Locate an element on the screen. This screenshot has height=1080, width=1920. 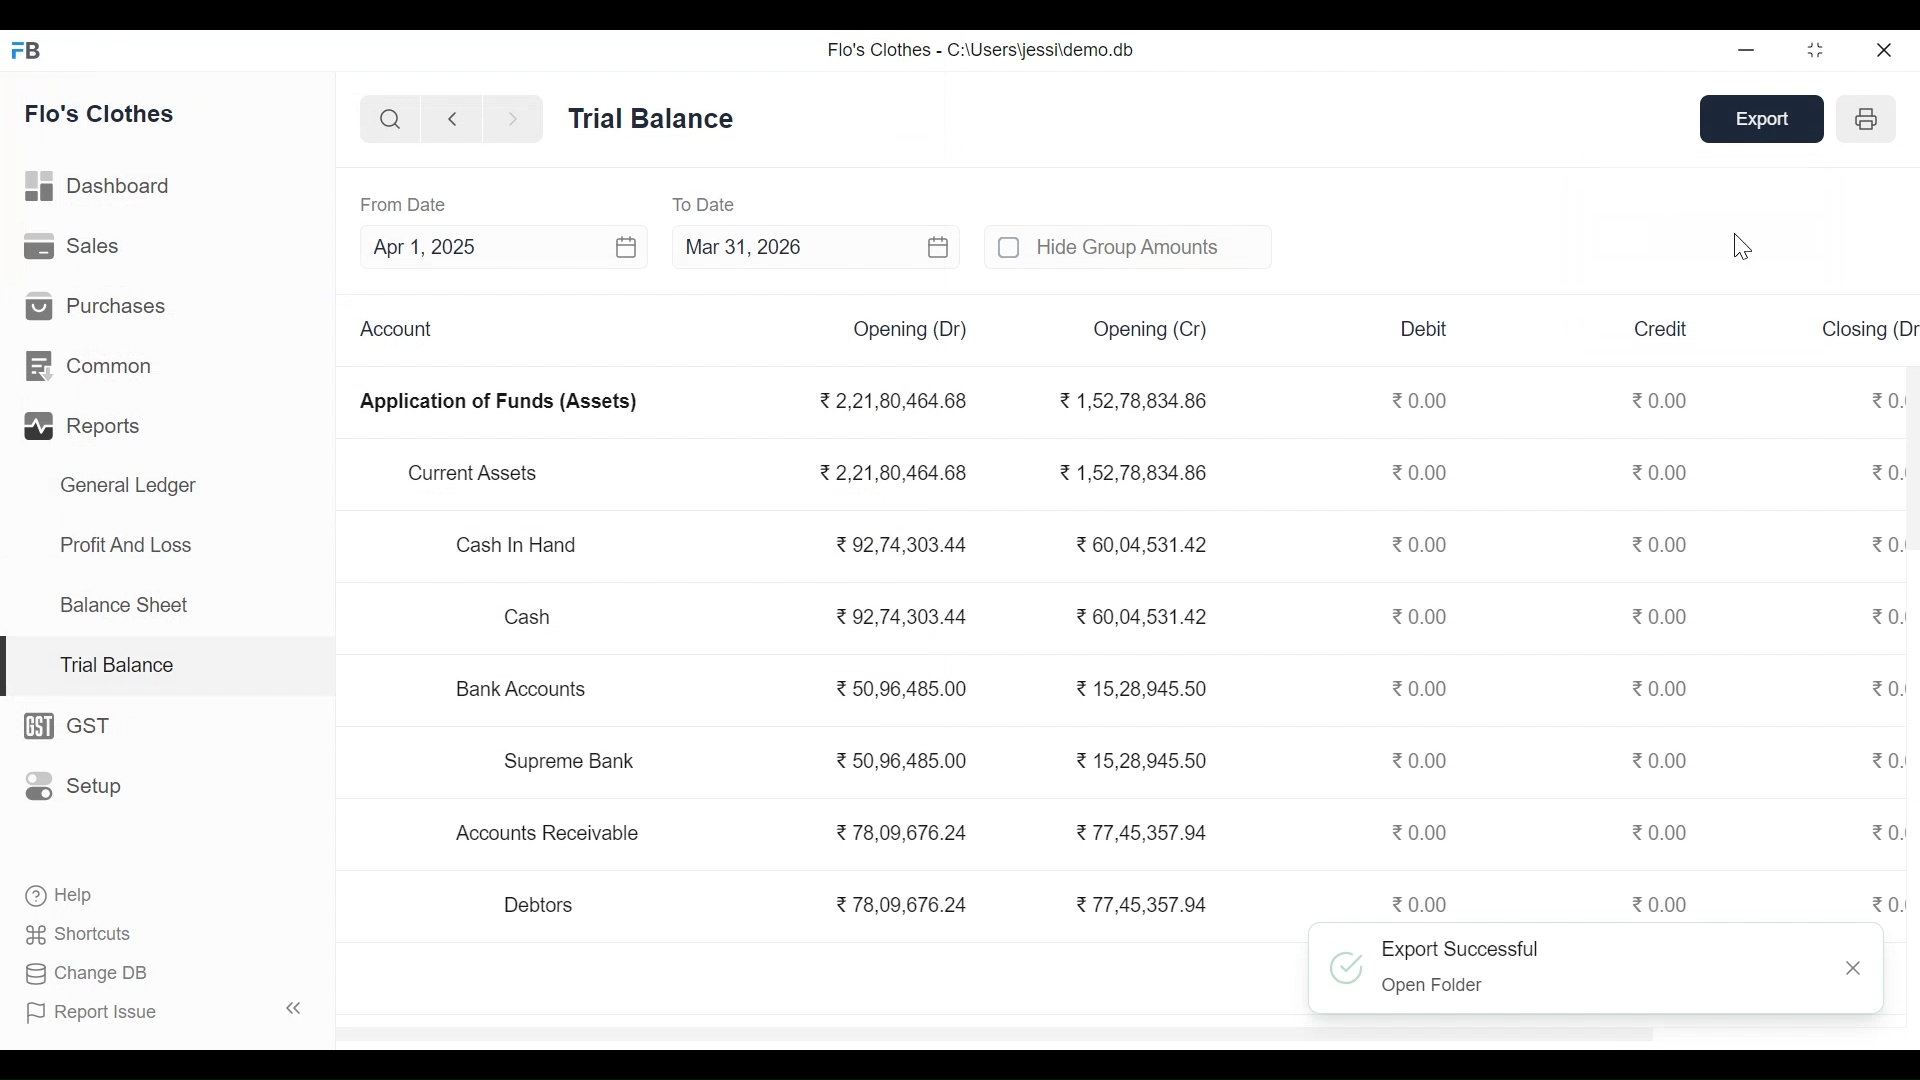
78,09,676.24 is located at coordinates (901, 905).